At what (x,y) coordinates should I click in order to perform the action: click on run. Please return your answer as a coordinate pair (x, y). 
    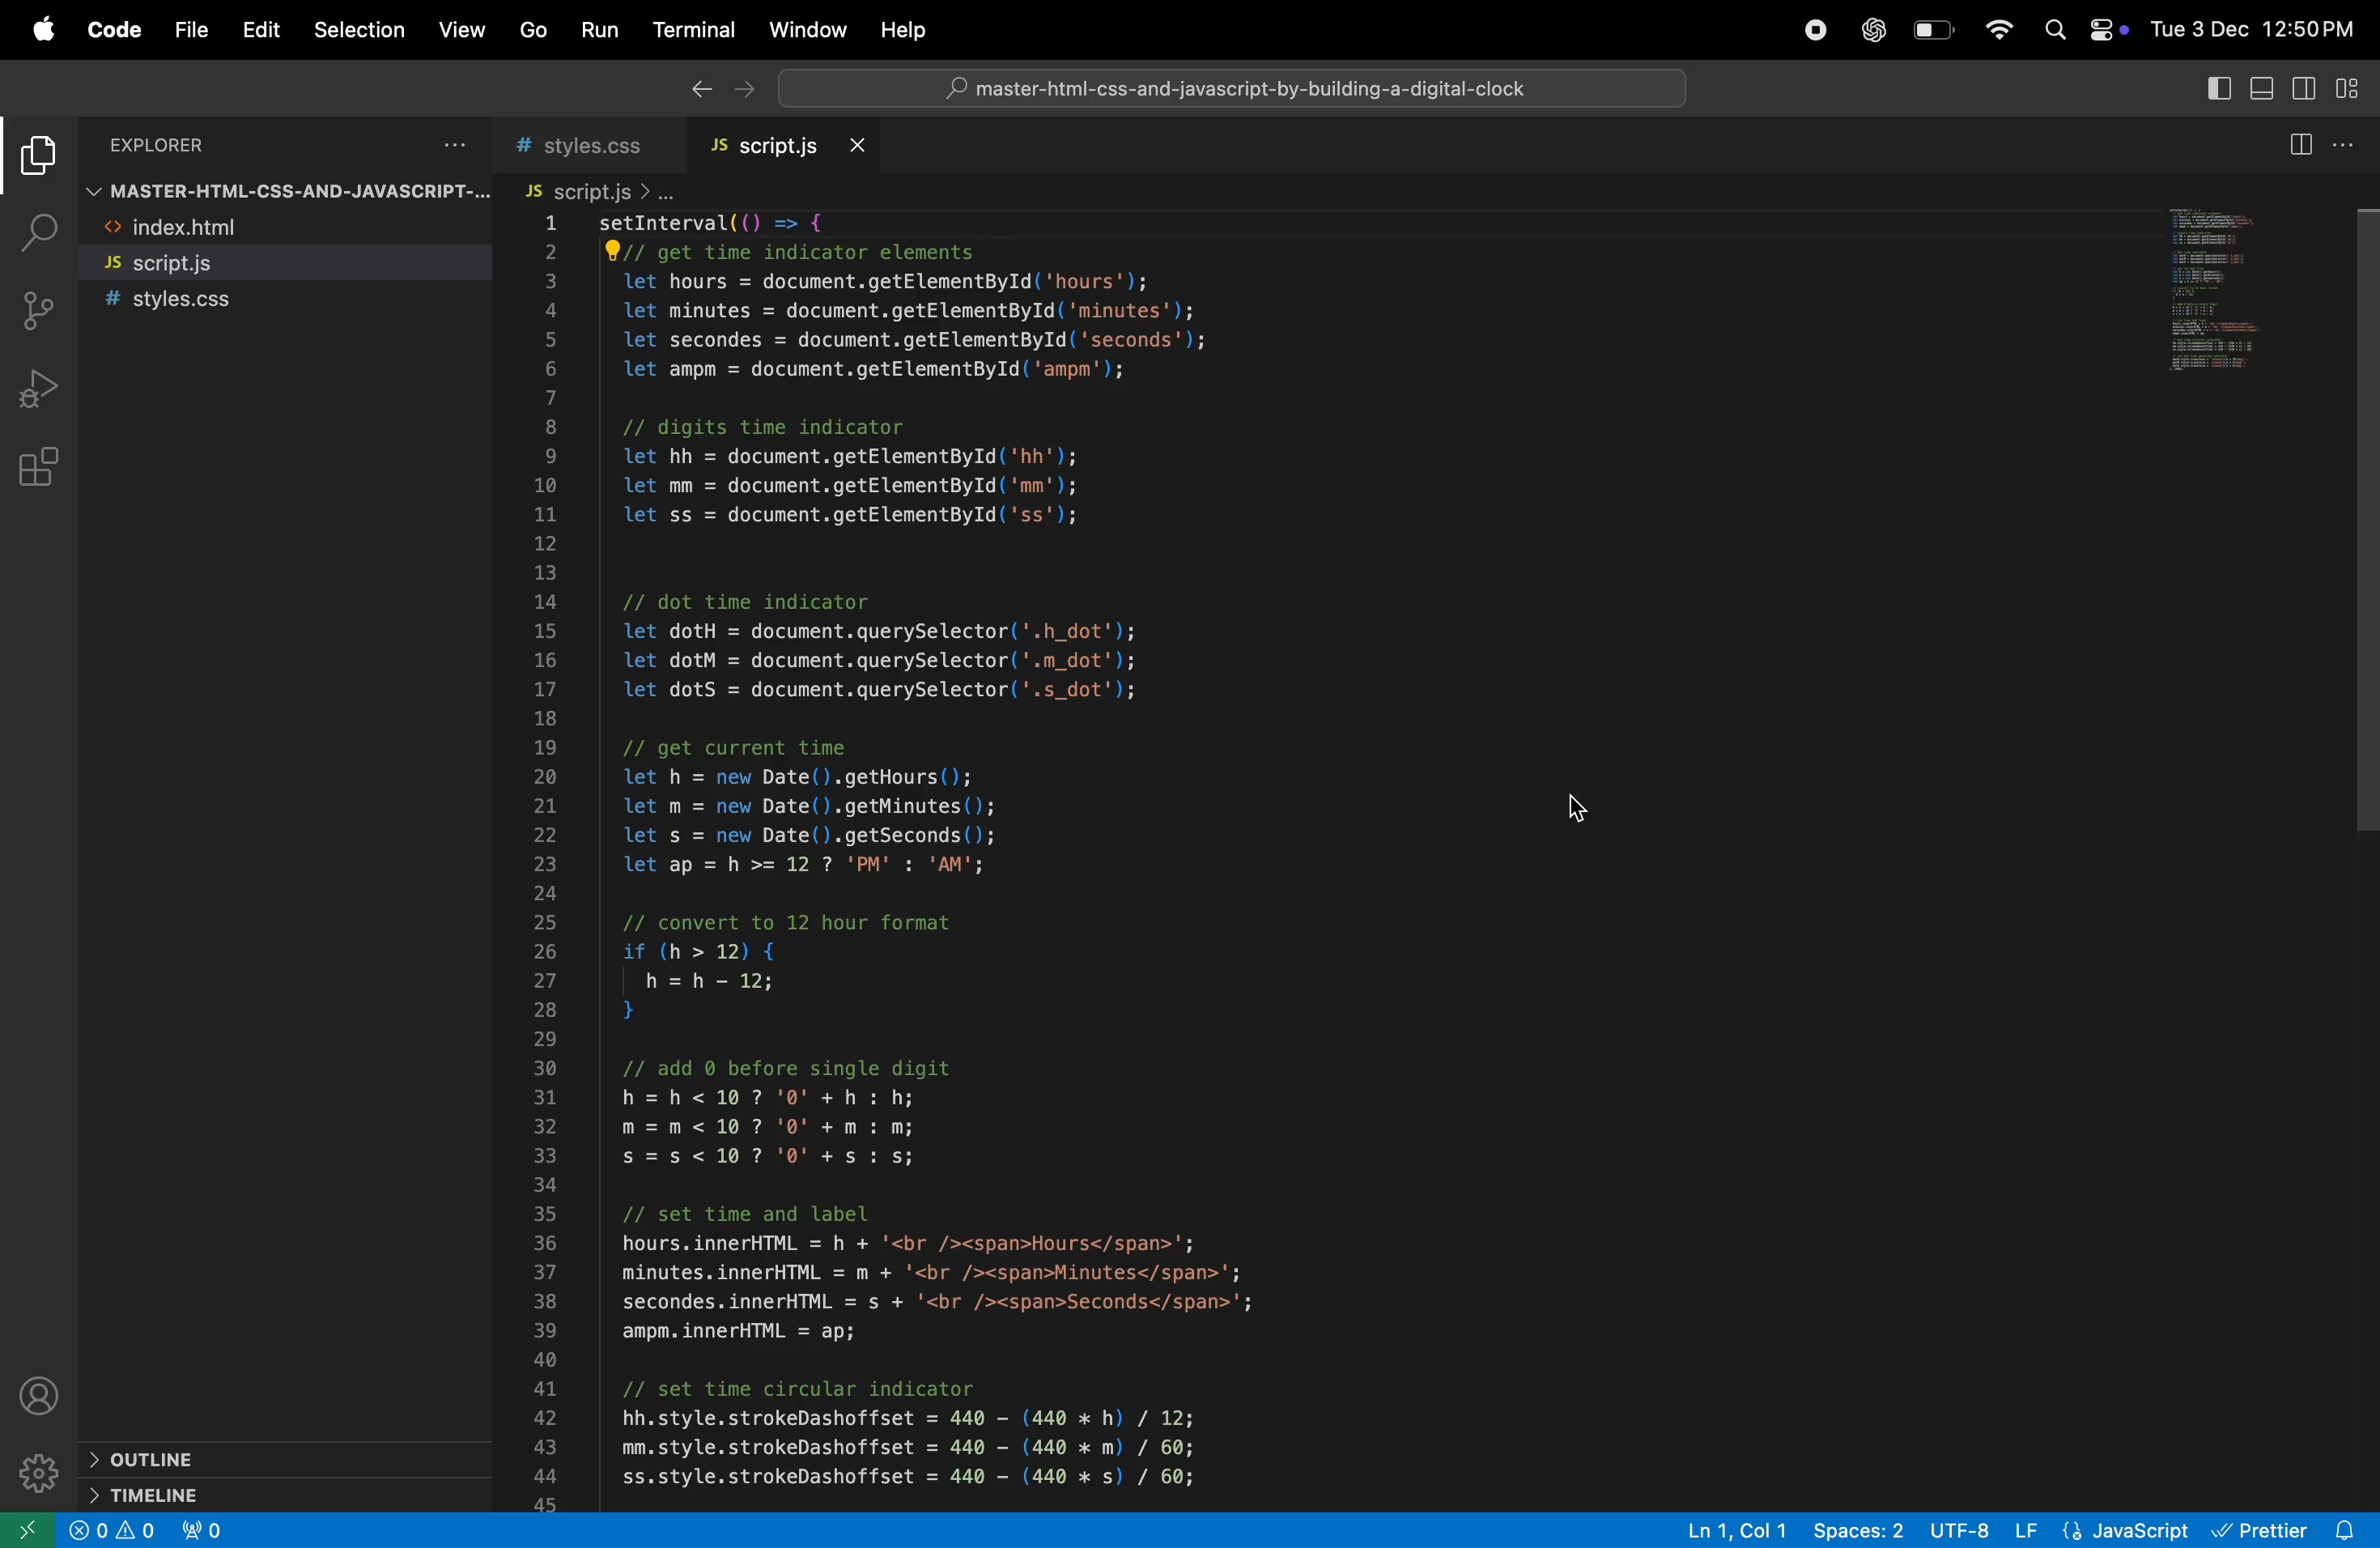
    Looking at the image, I should click on (596, 30).